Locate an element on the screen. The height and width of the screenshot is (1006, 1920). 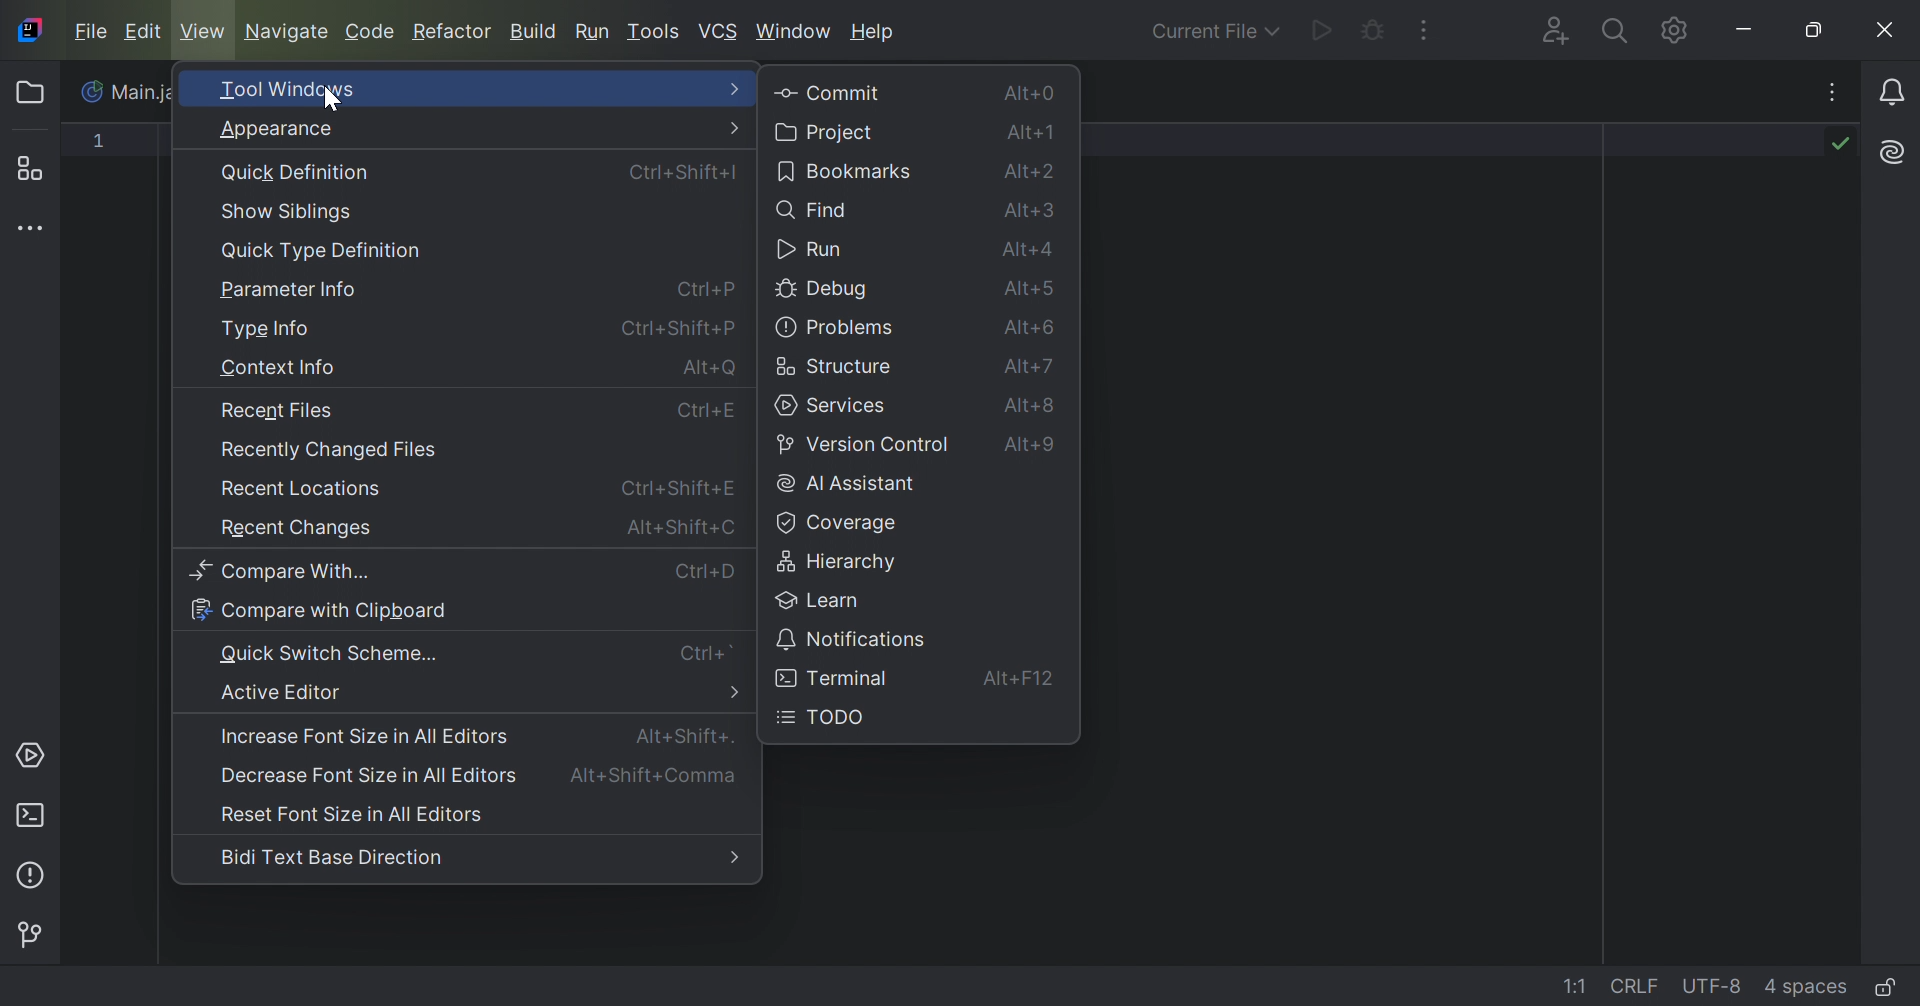
4 spaces is located at coordinates (1805, 985).